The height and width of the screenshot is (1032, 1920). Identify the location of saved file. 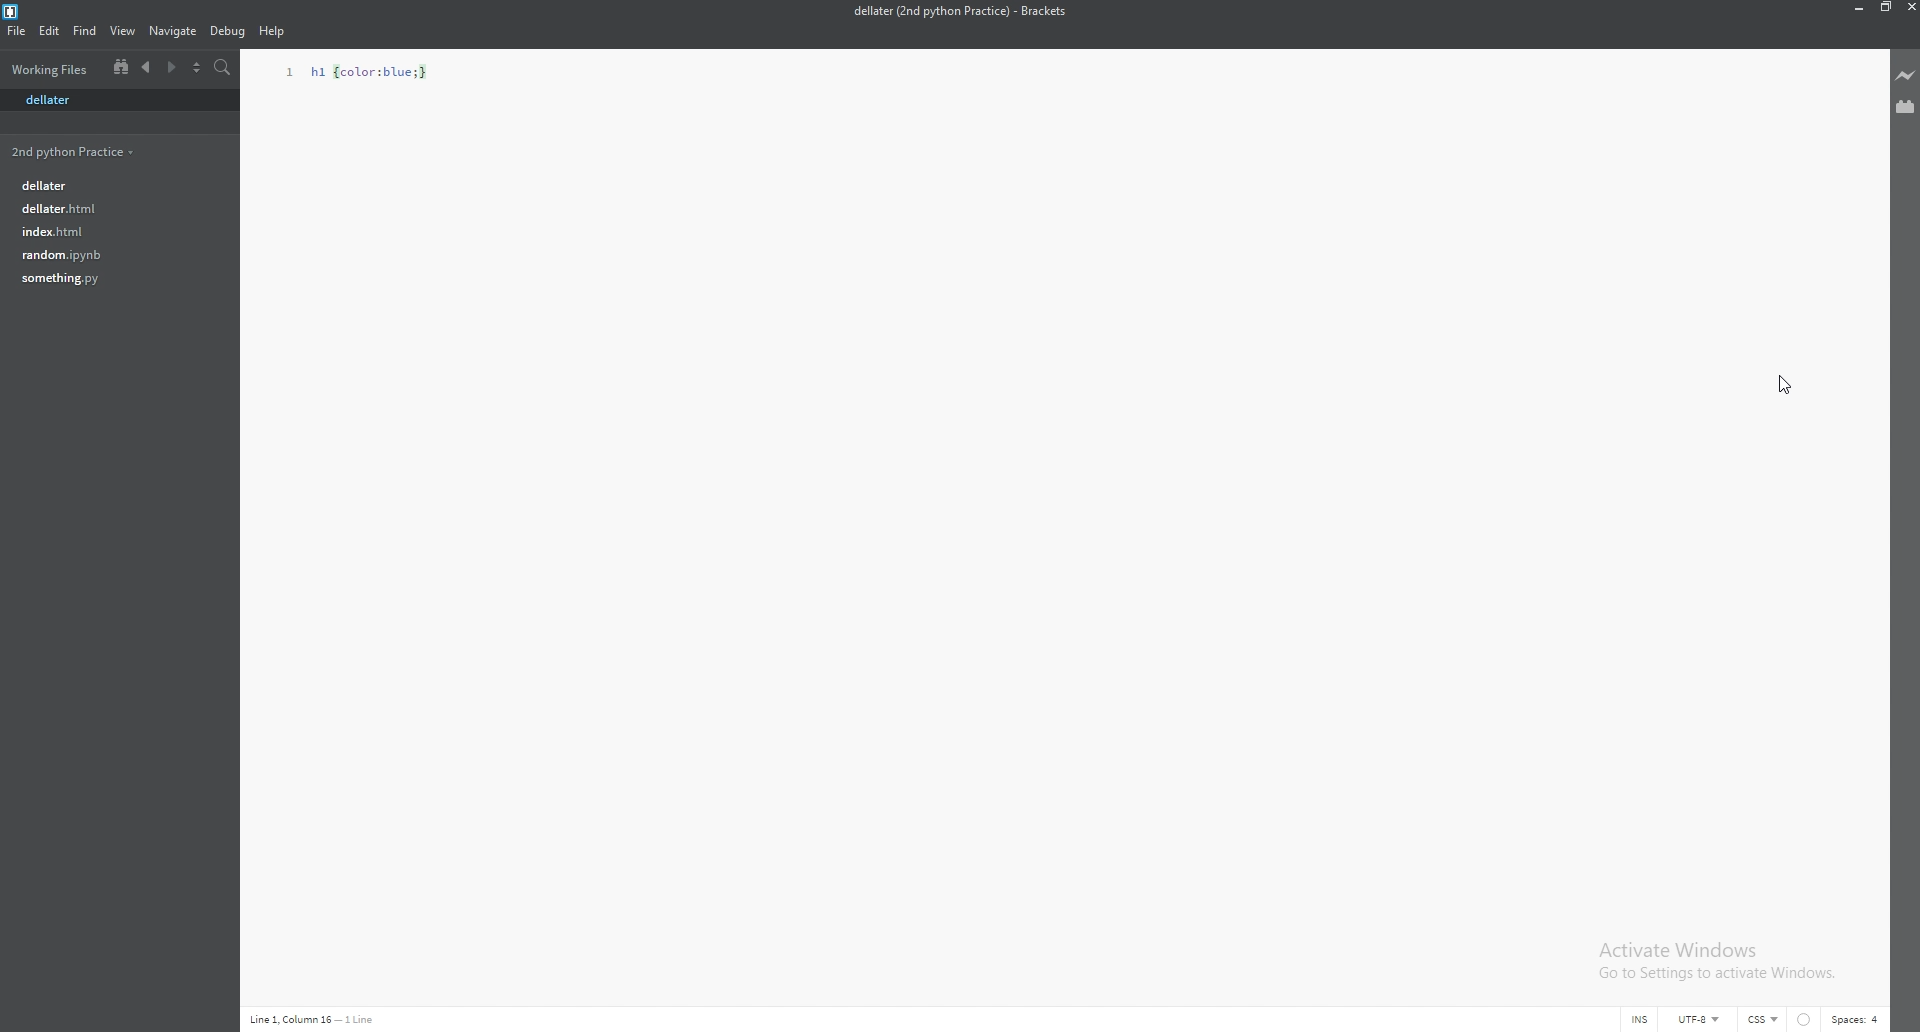
(118, 101).